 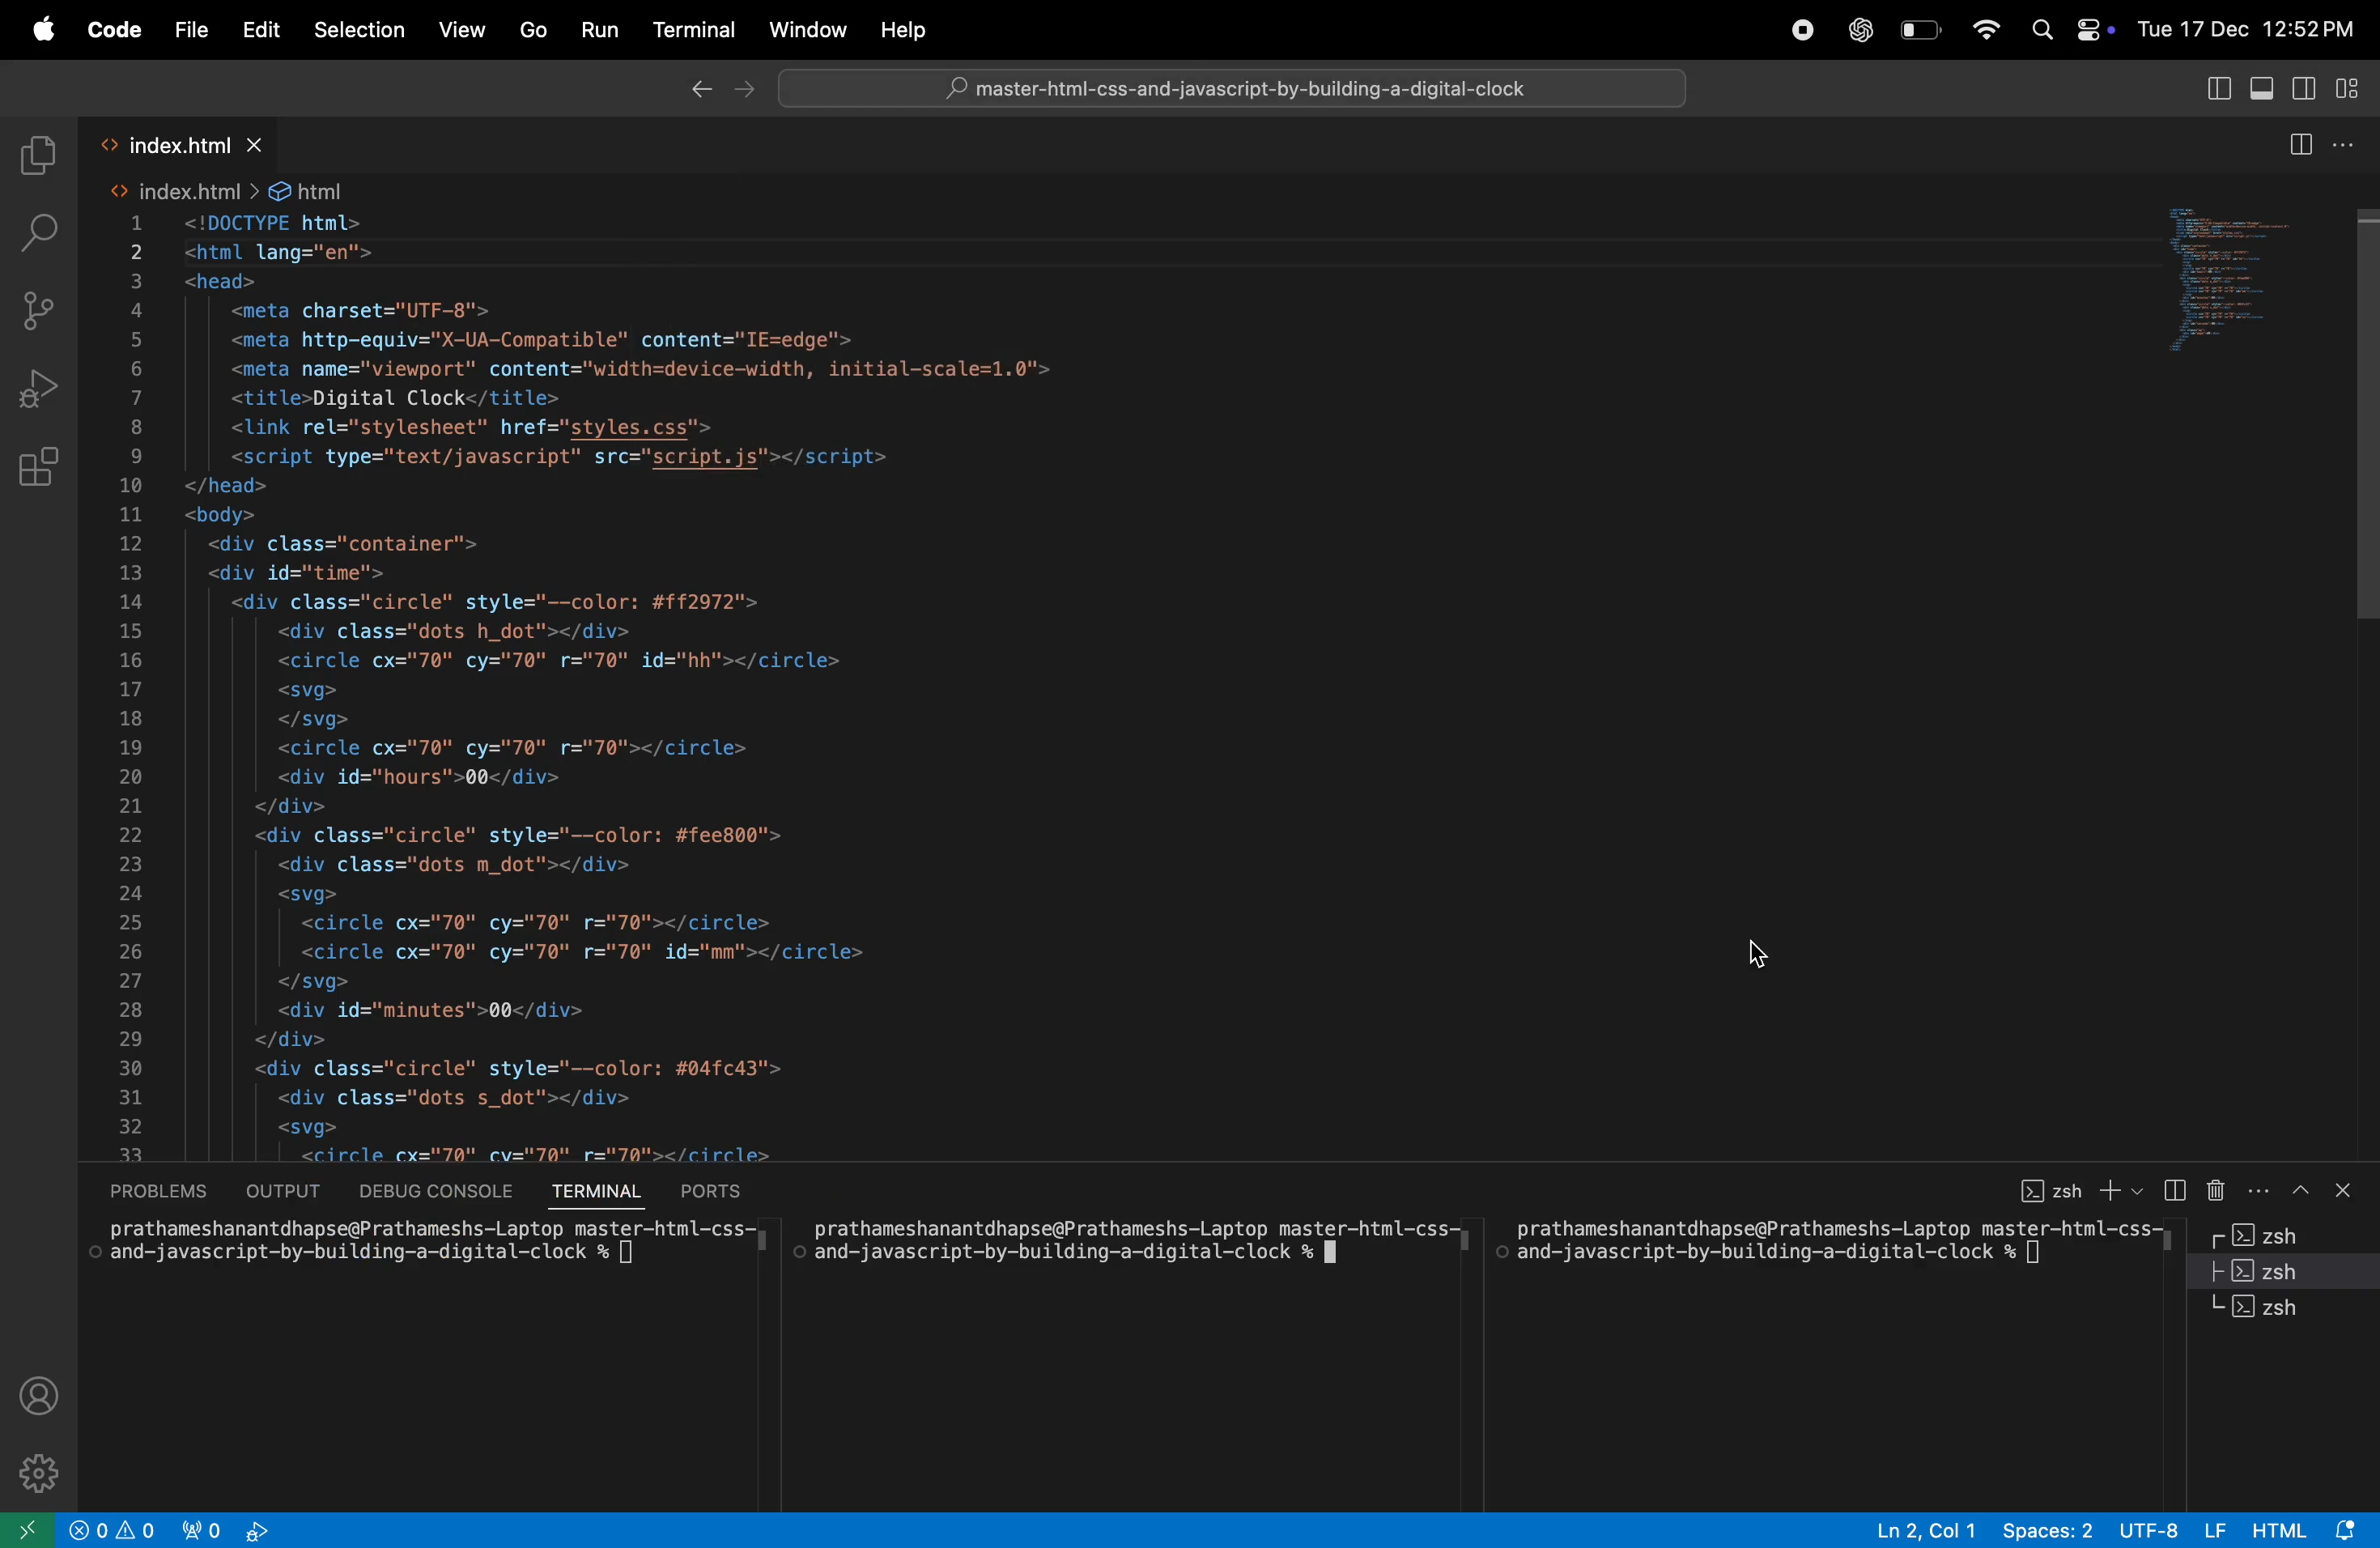 I want to click on Vertical Scroll bar, so click(x=2364, y=415).